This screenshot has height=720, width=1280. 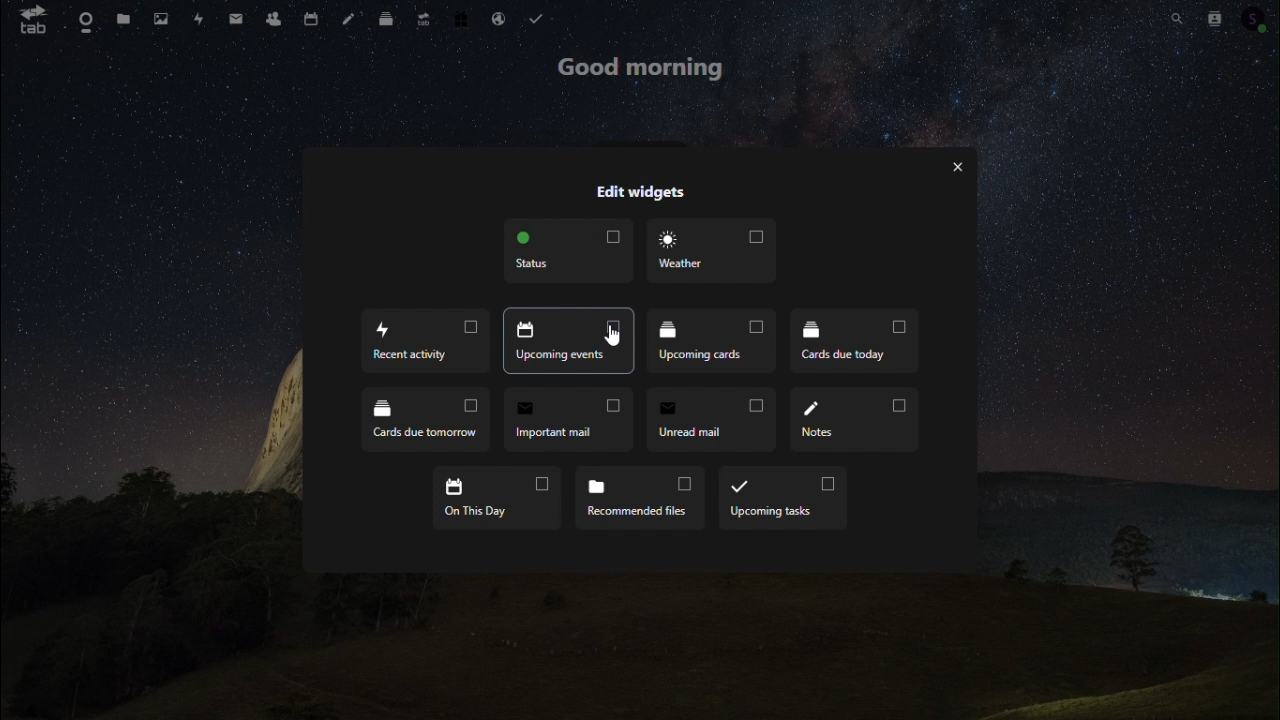 What do you see at coordinates (712, 419) in the screenshot?
I see `unread email` at bounding box center [712, 419].